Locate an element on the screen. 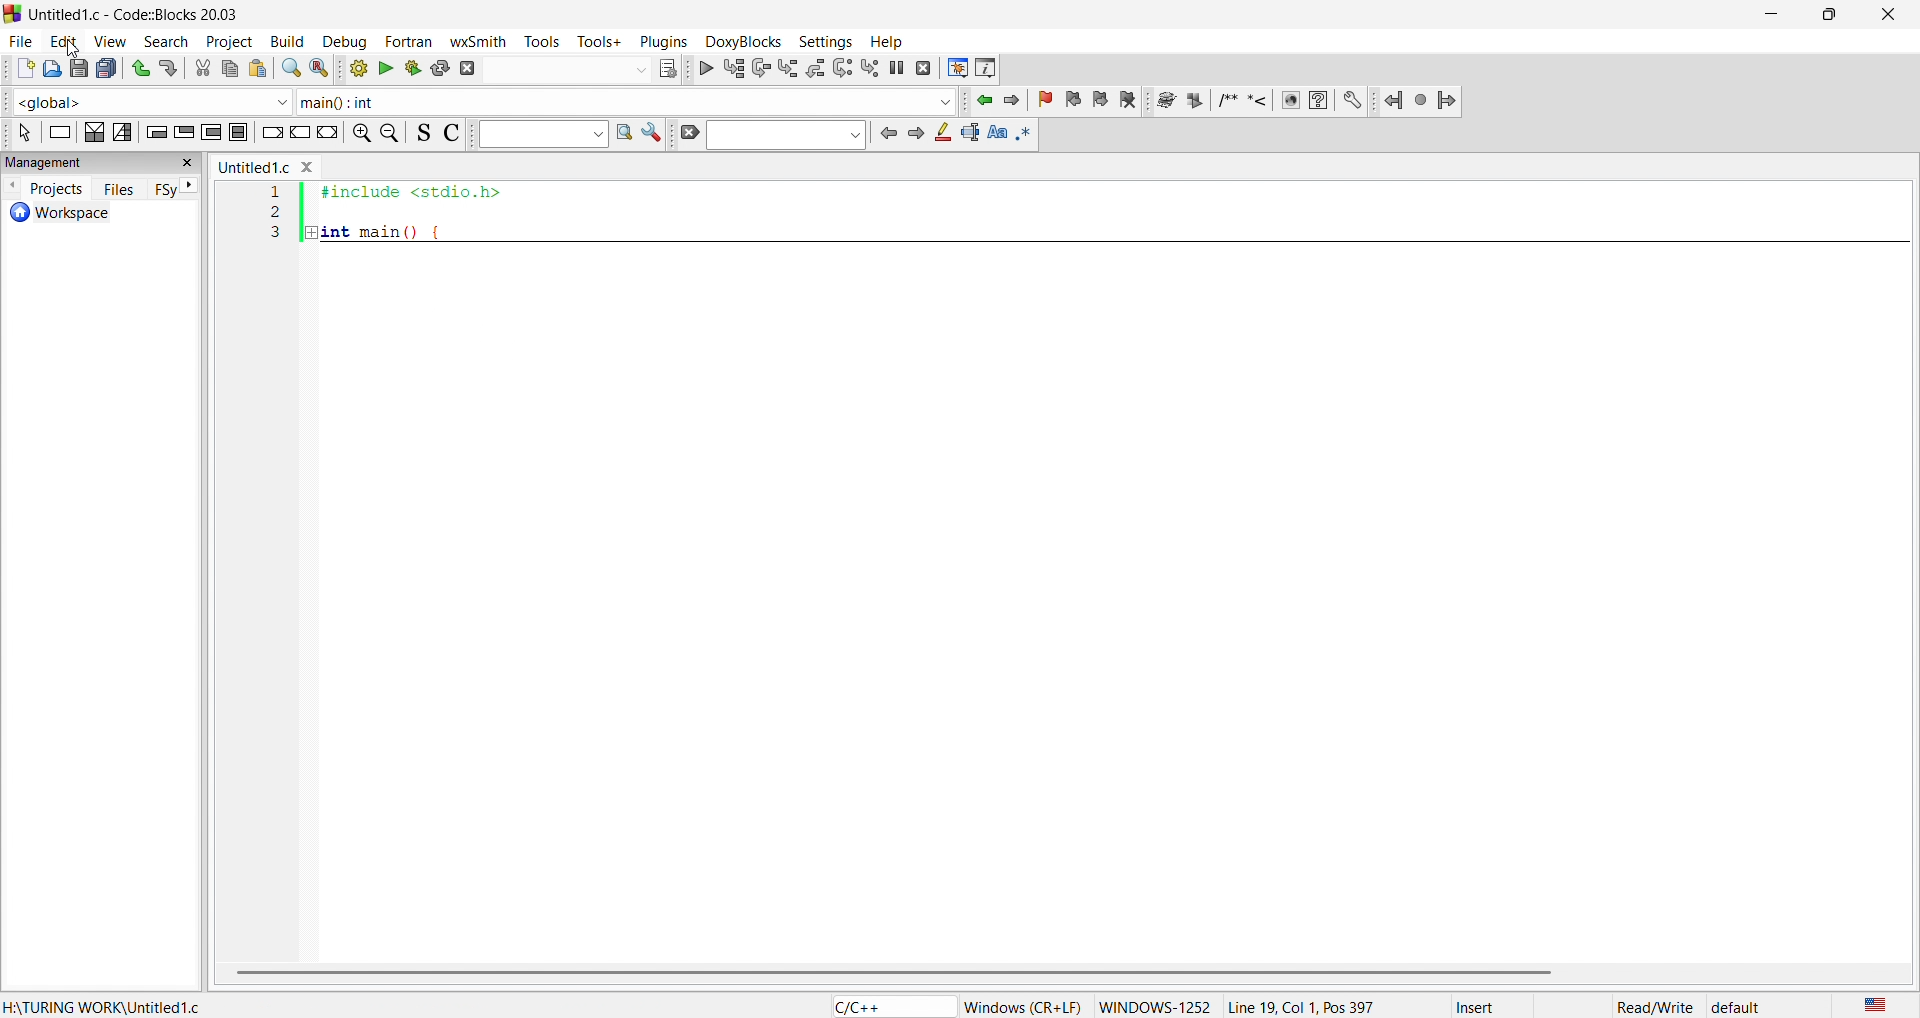  cut is located at coordinates (203, 69).